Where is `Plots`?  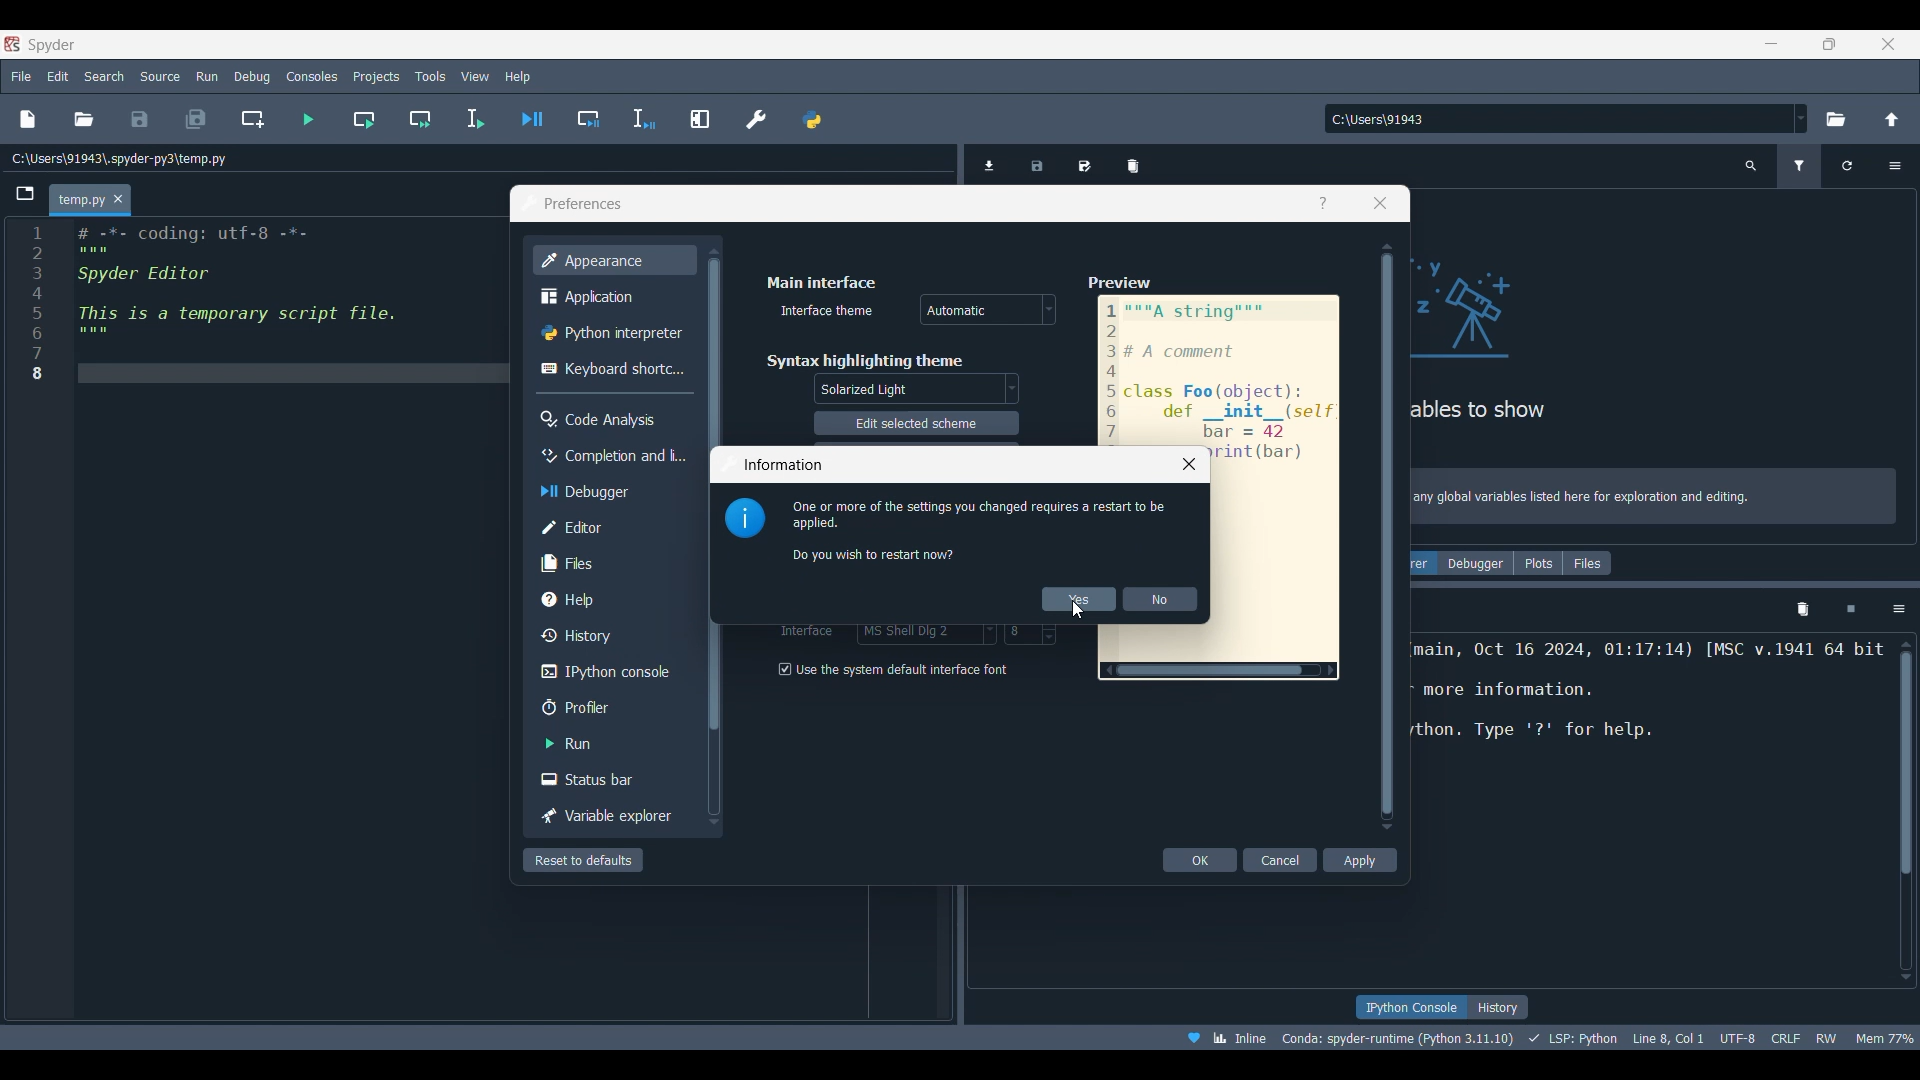
Plots is located at coordinates (1538, 563).